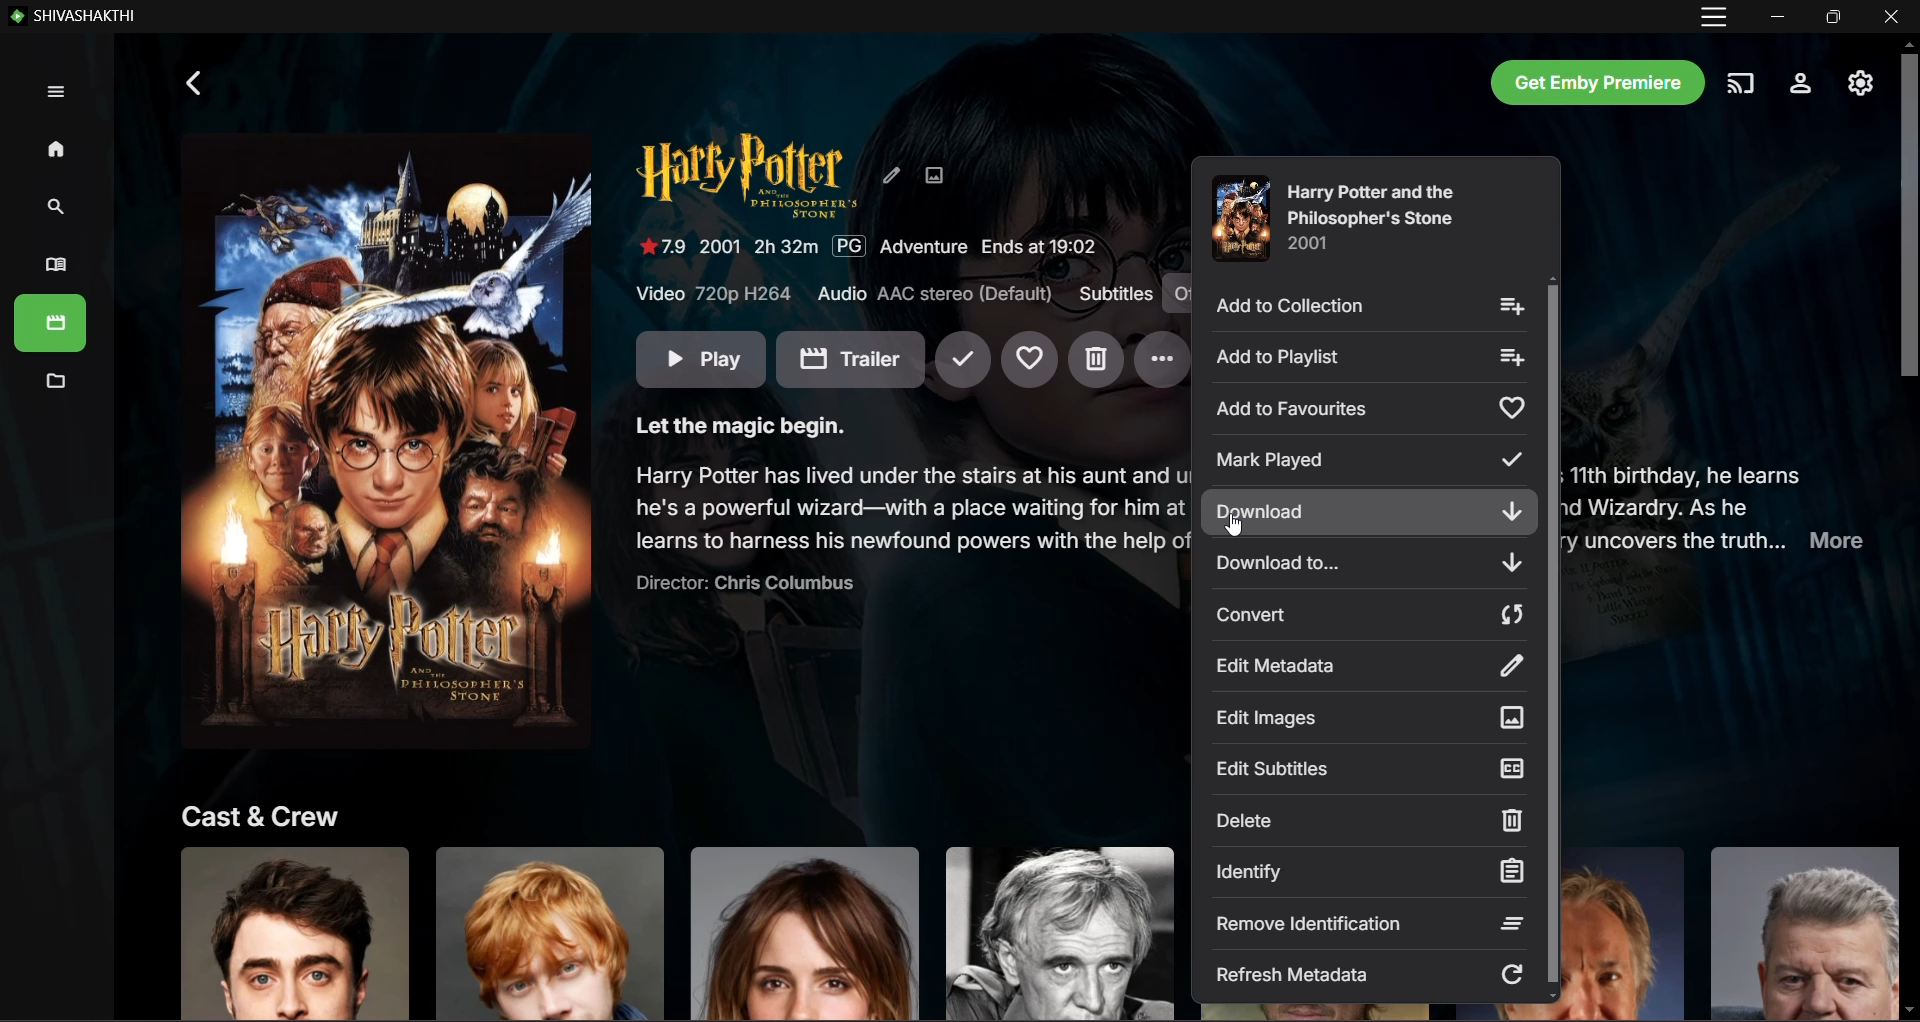 This screenshot has width=1920, height=1022. What do you see at coordinates (1348, 217) in the screenshot?
I see `Movie Title` at bounding box center [1348, 217].